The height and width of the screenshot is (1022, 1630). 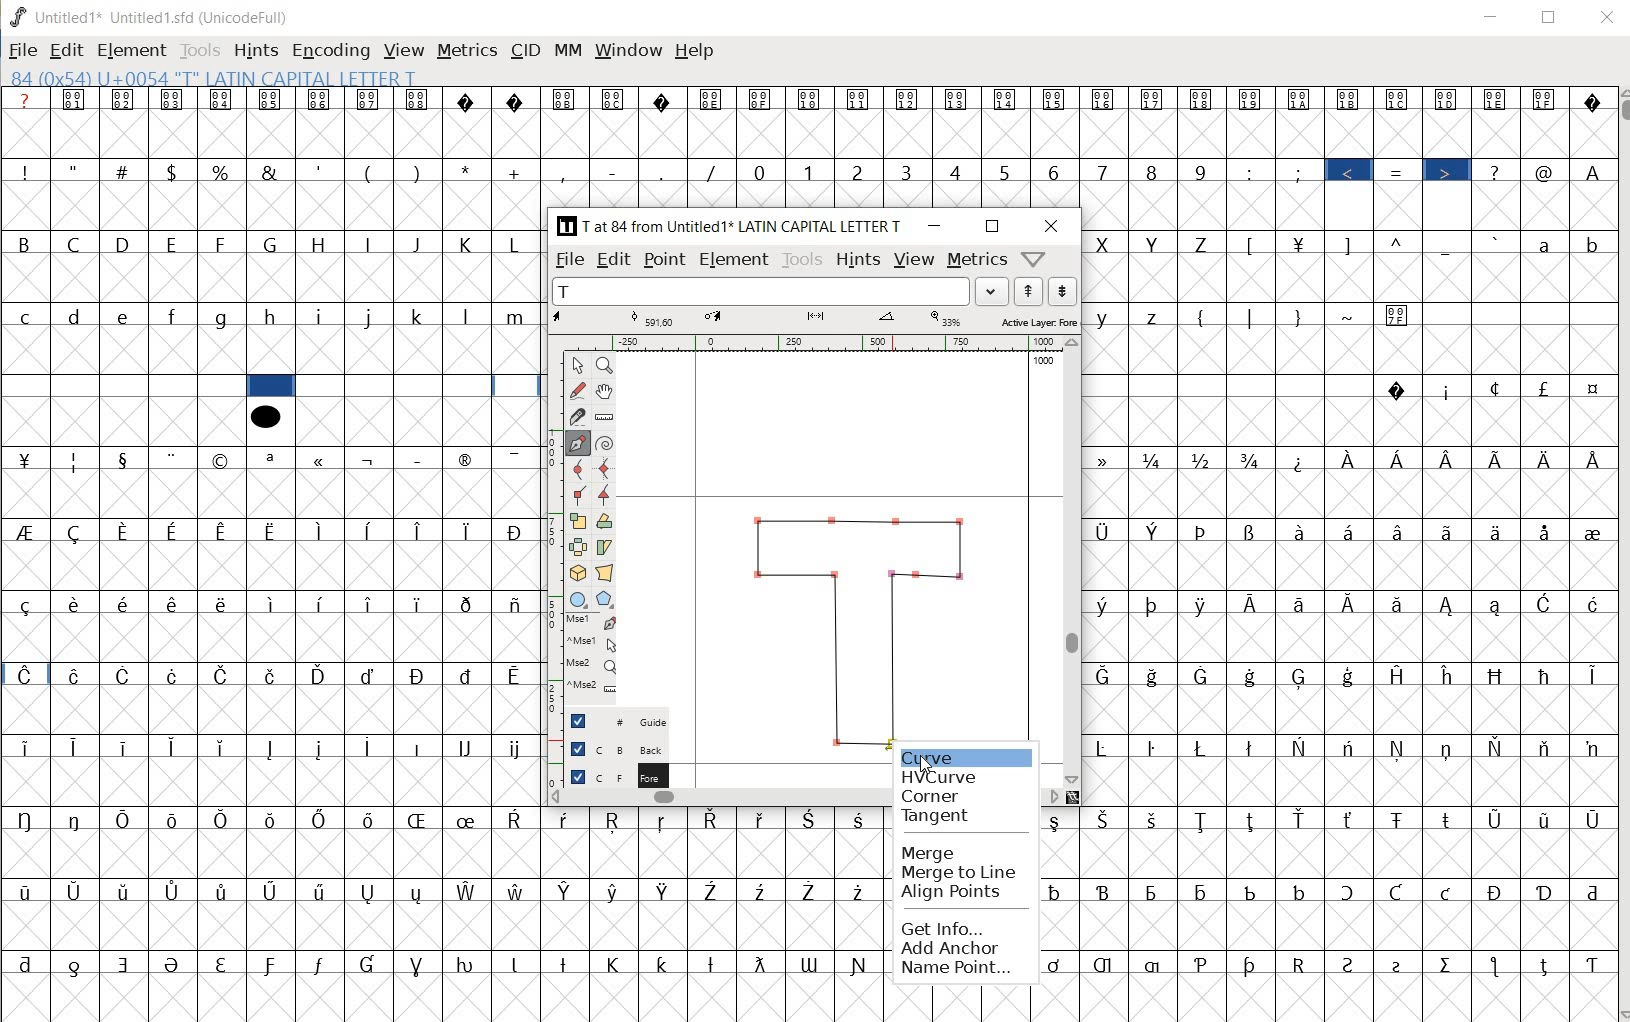 I want to click on metrics, so click(x=976, y=262).